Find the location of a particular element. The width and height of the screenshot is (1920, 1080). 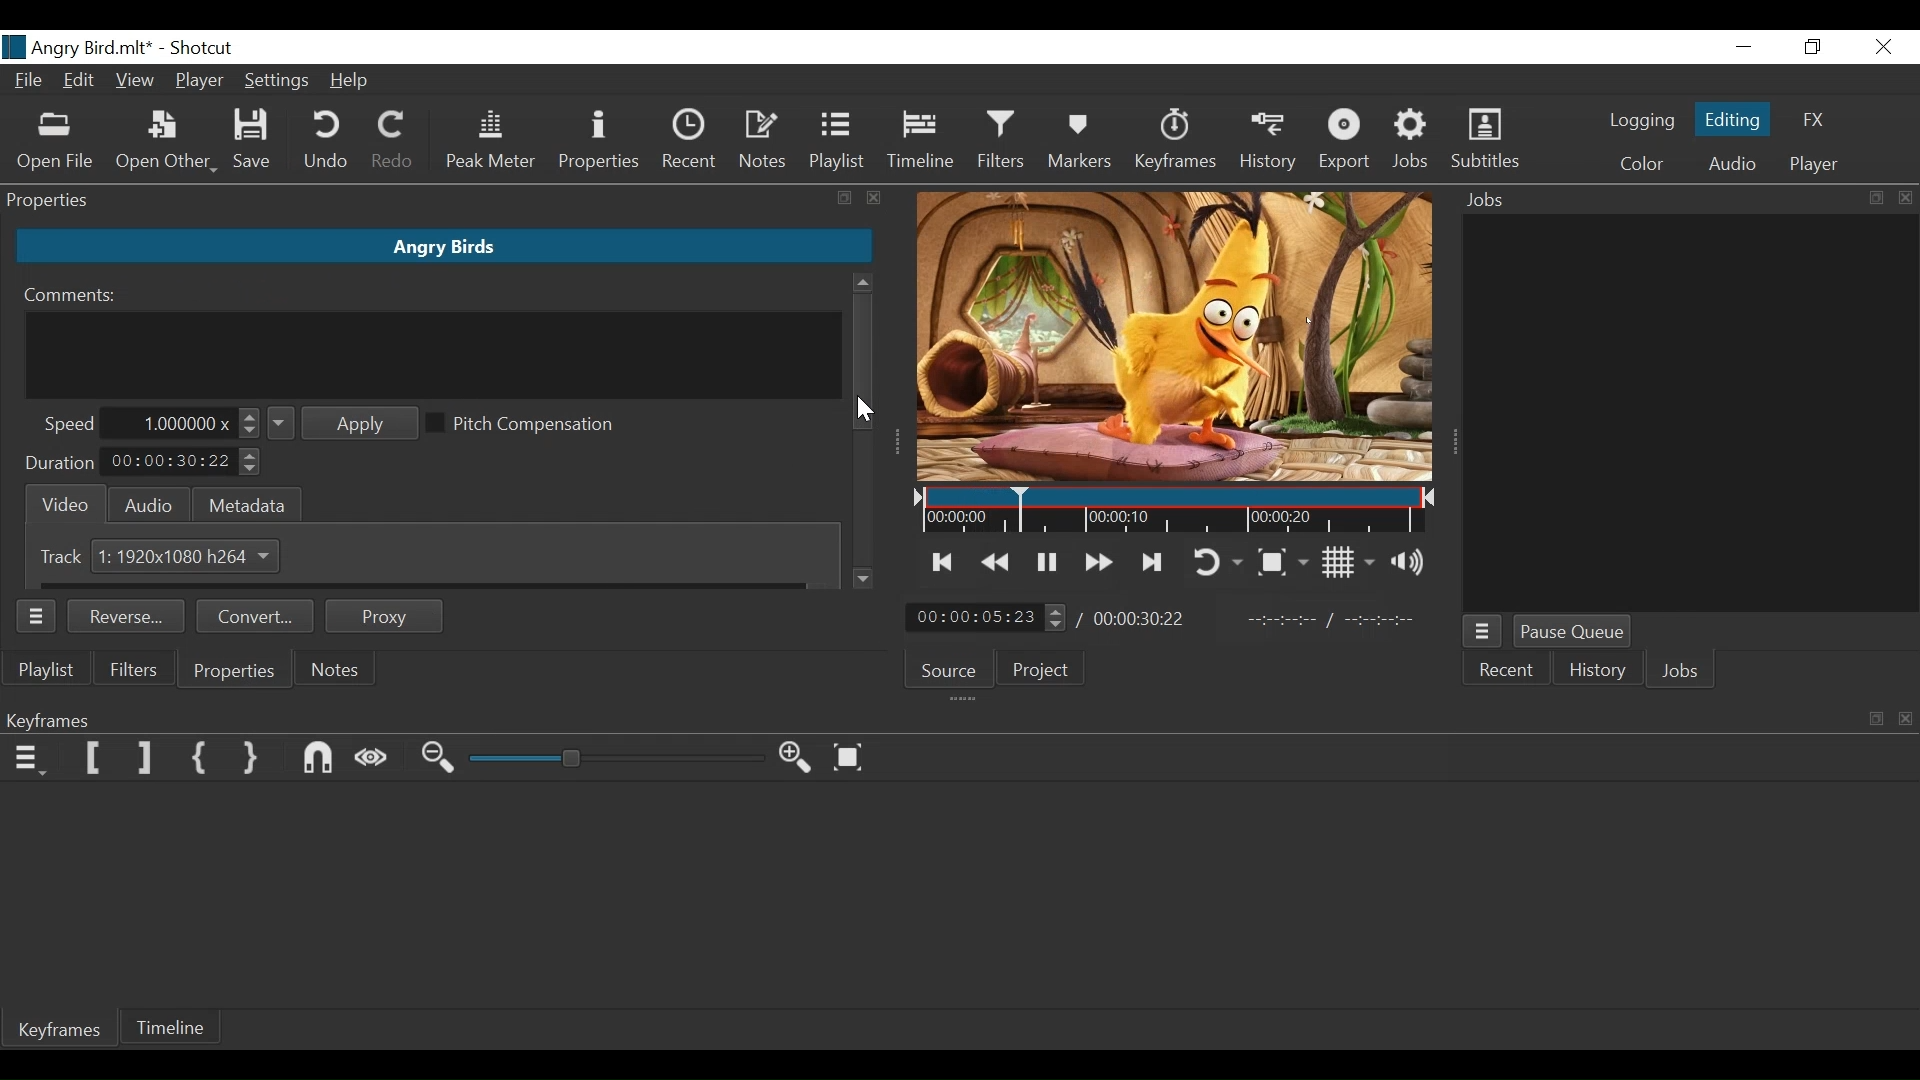

Export is located at coordinates (1349, 143).